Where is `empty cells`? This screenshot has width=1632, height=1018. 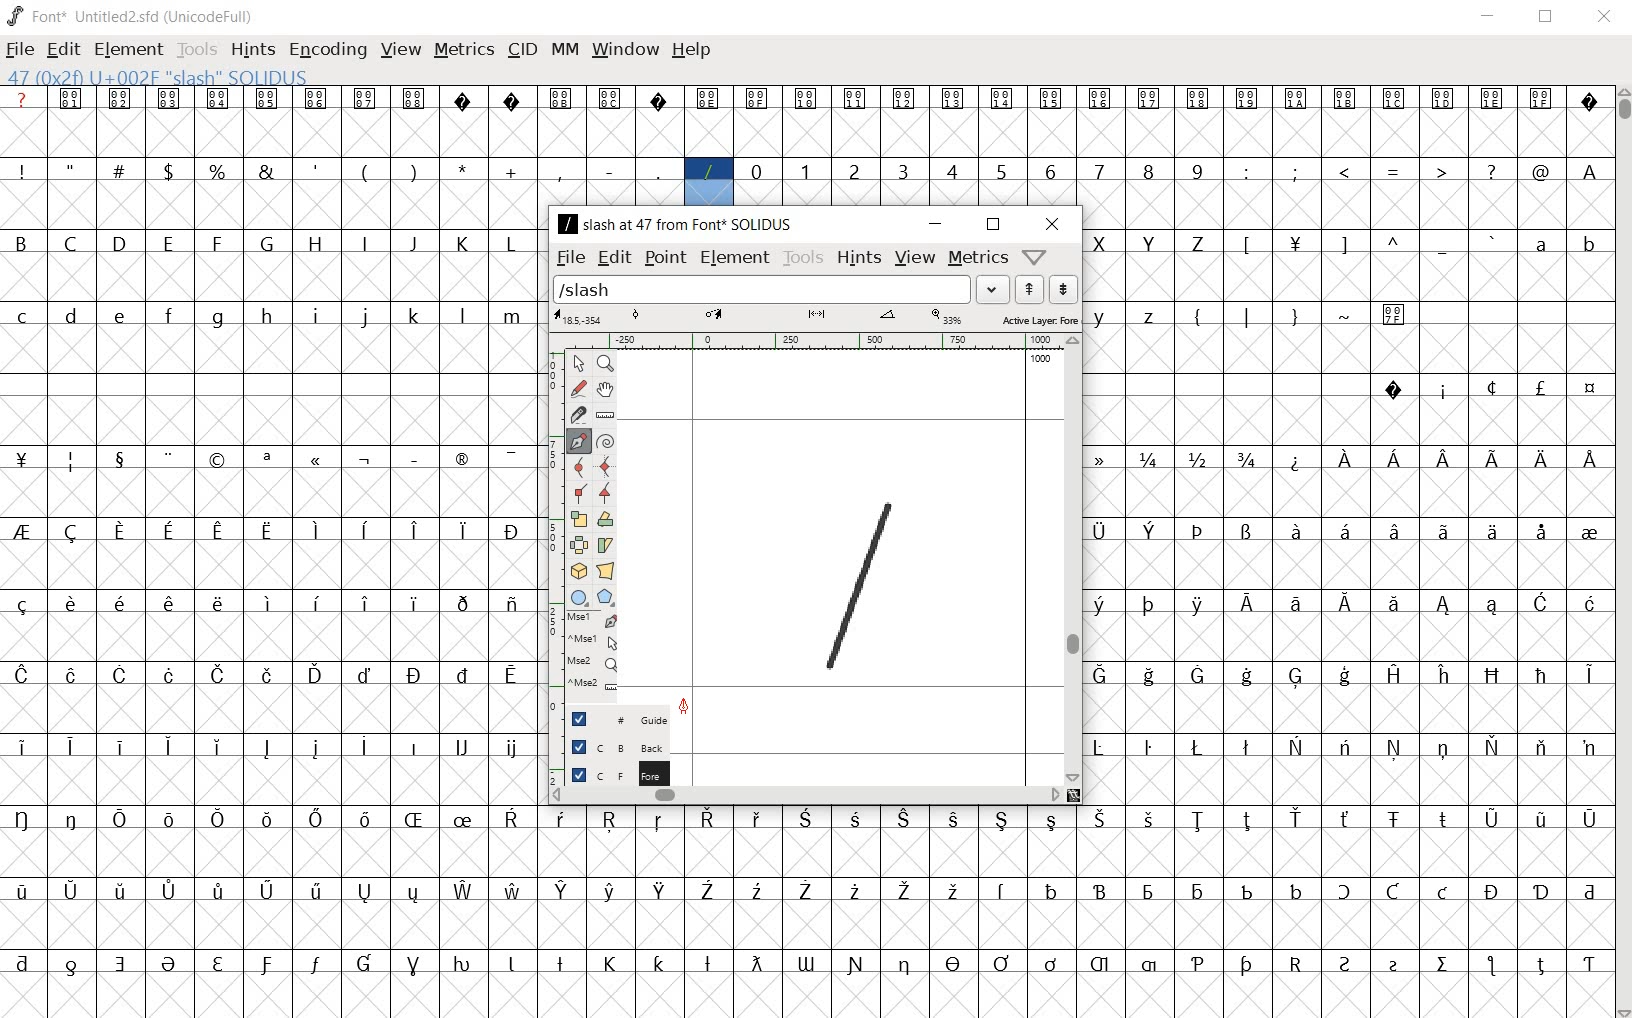
empty cells is located at coordinates (274, 419).